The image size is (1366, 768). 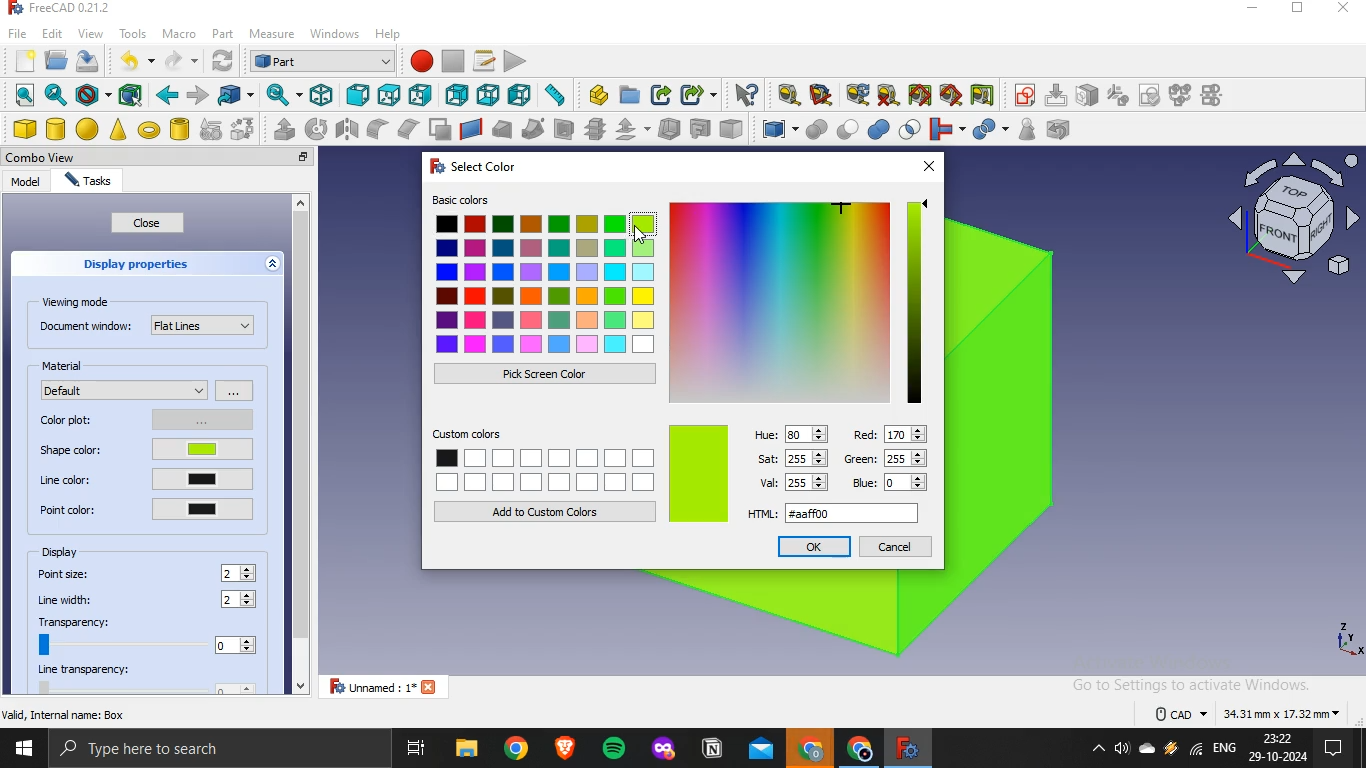 What do you see at coordinates (664, 751) in the screenshot?
I see `mozilla firefox` at bounding box center [664, 751].